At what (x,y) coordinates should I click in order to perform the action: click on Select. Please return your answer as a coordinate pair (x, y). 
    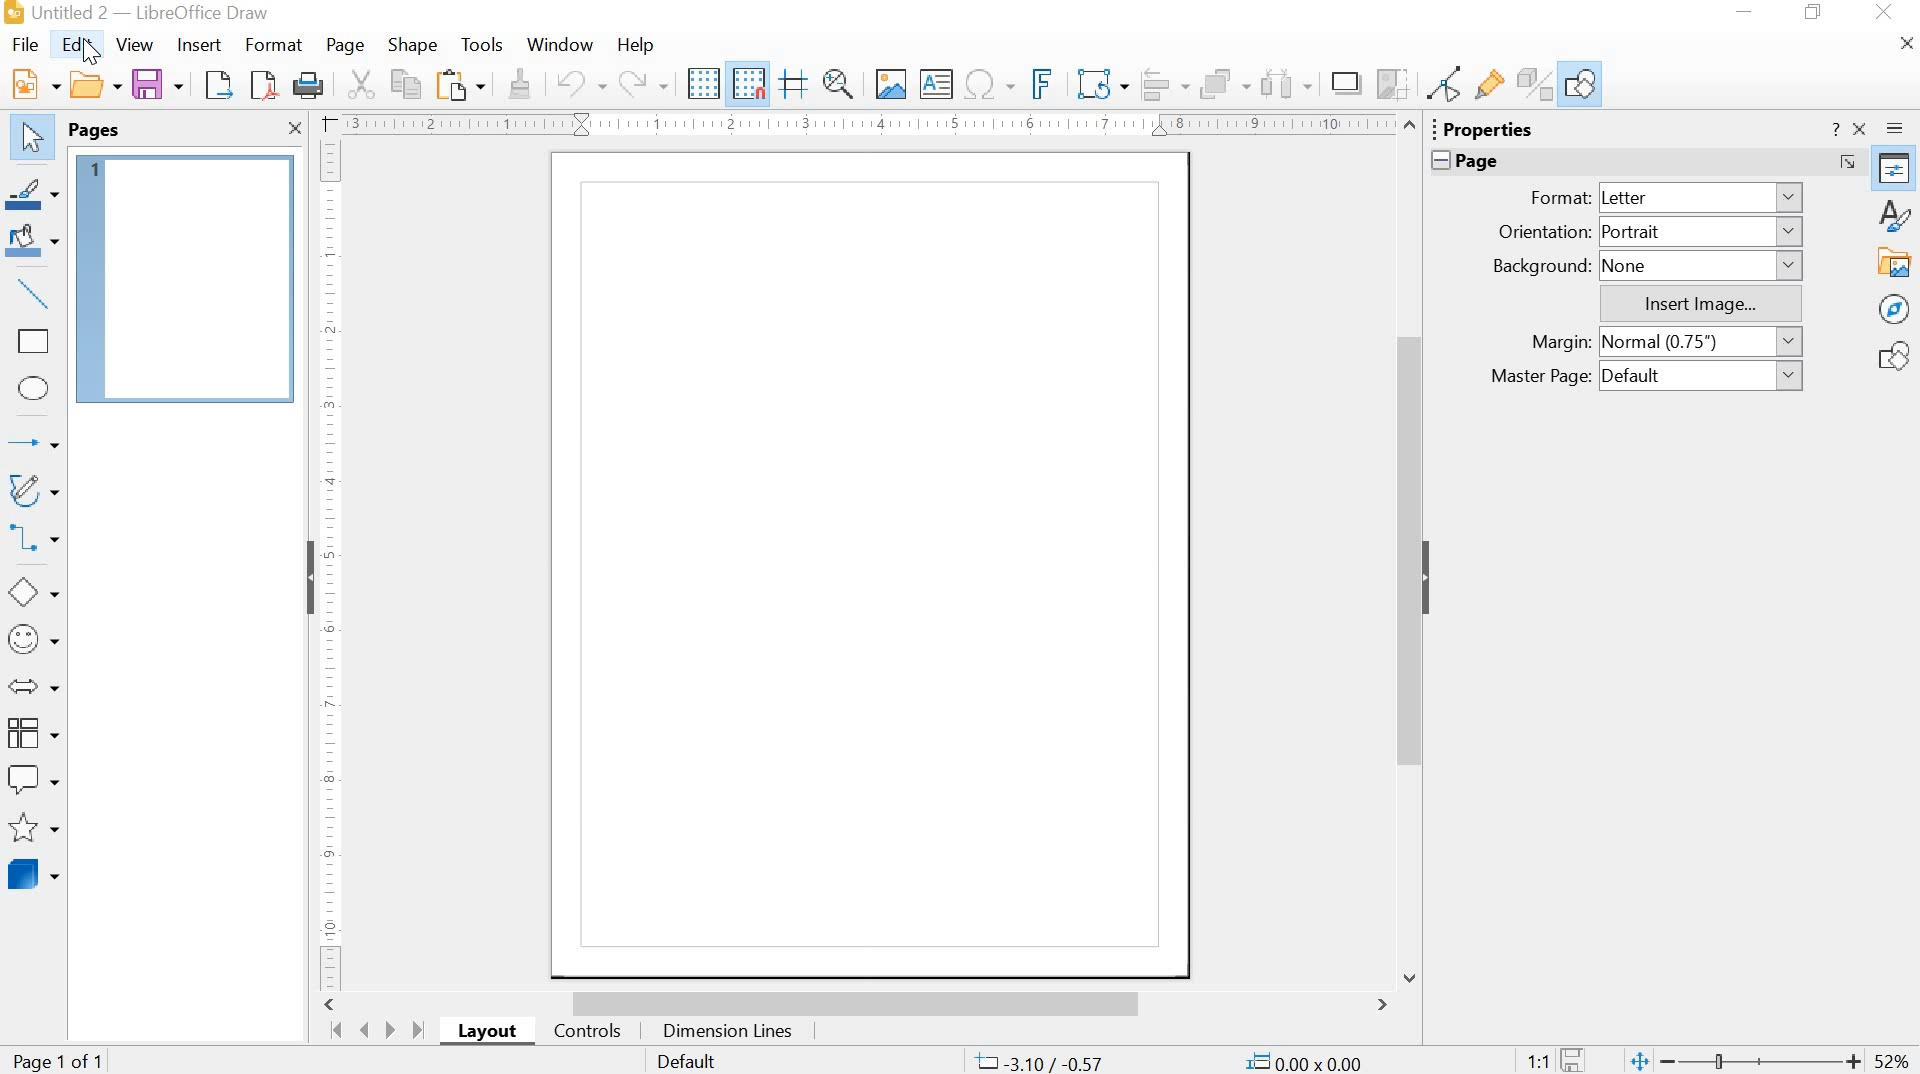
    Looking at the image, I should click on (31, 138).